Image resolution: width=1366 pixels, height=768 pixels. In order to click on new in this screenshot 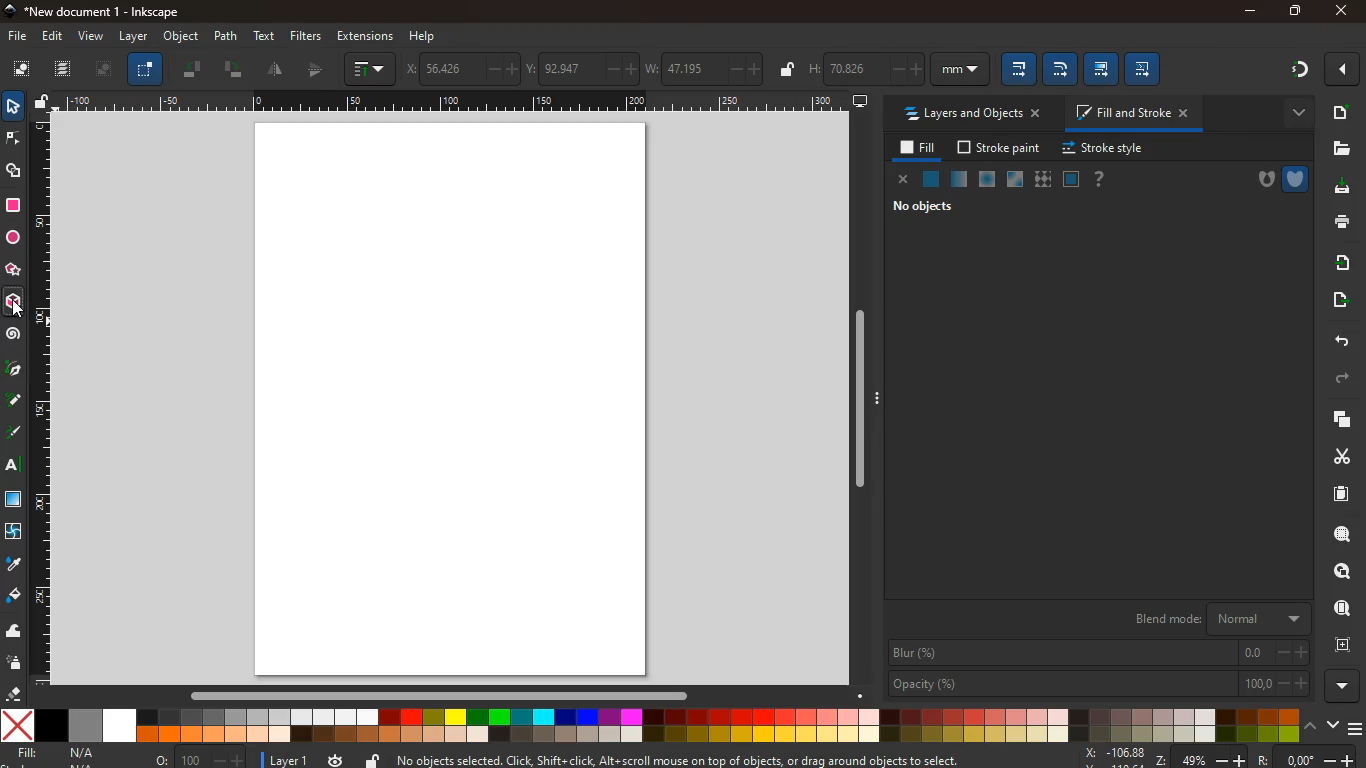, I will do `click(1340, 112)`.